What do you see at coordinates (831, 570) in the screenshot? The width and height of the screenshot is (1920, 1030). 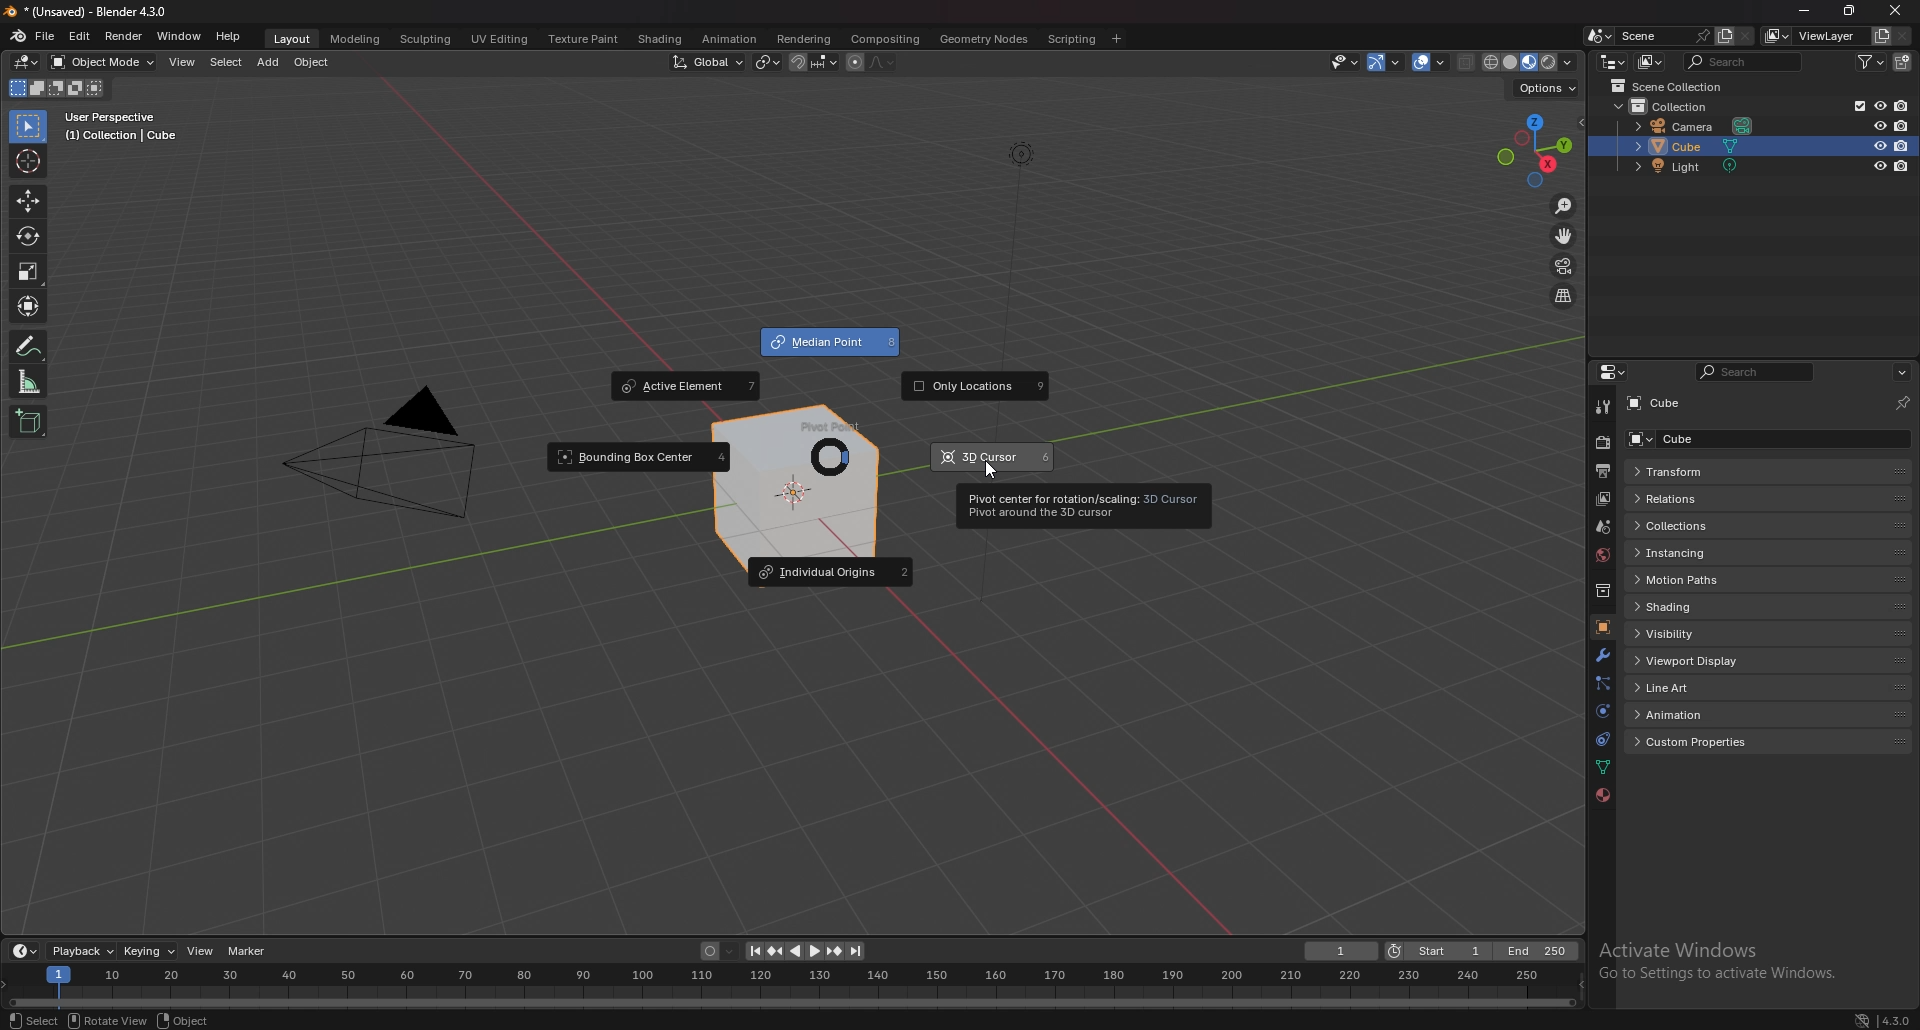 I see `individual origins` at bounding box center [831, 570].